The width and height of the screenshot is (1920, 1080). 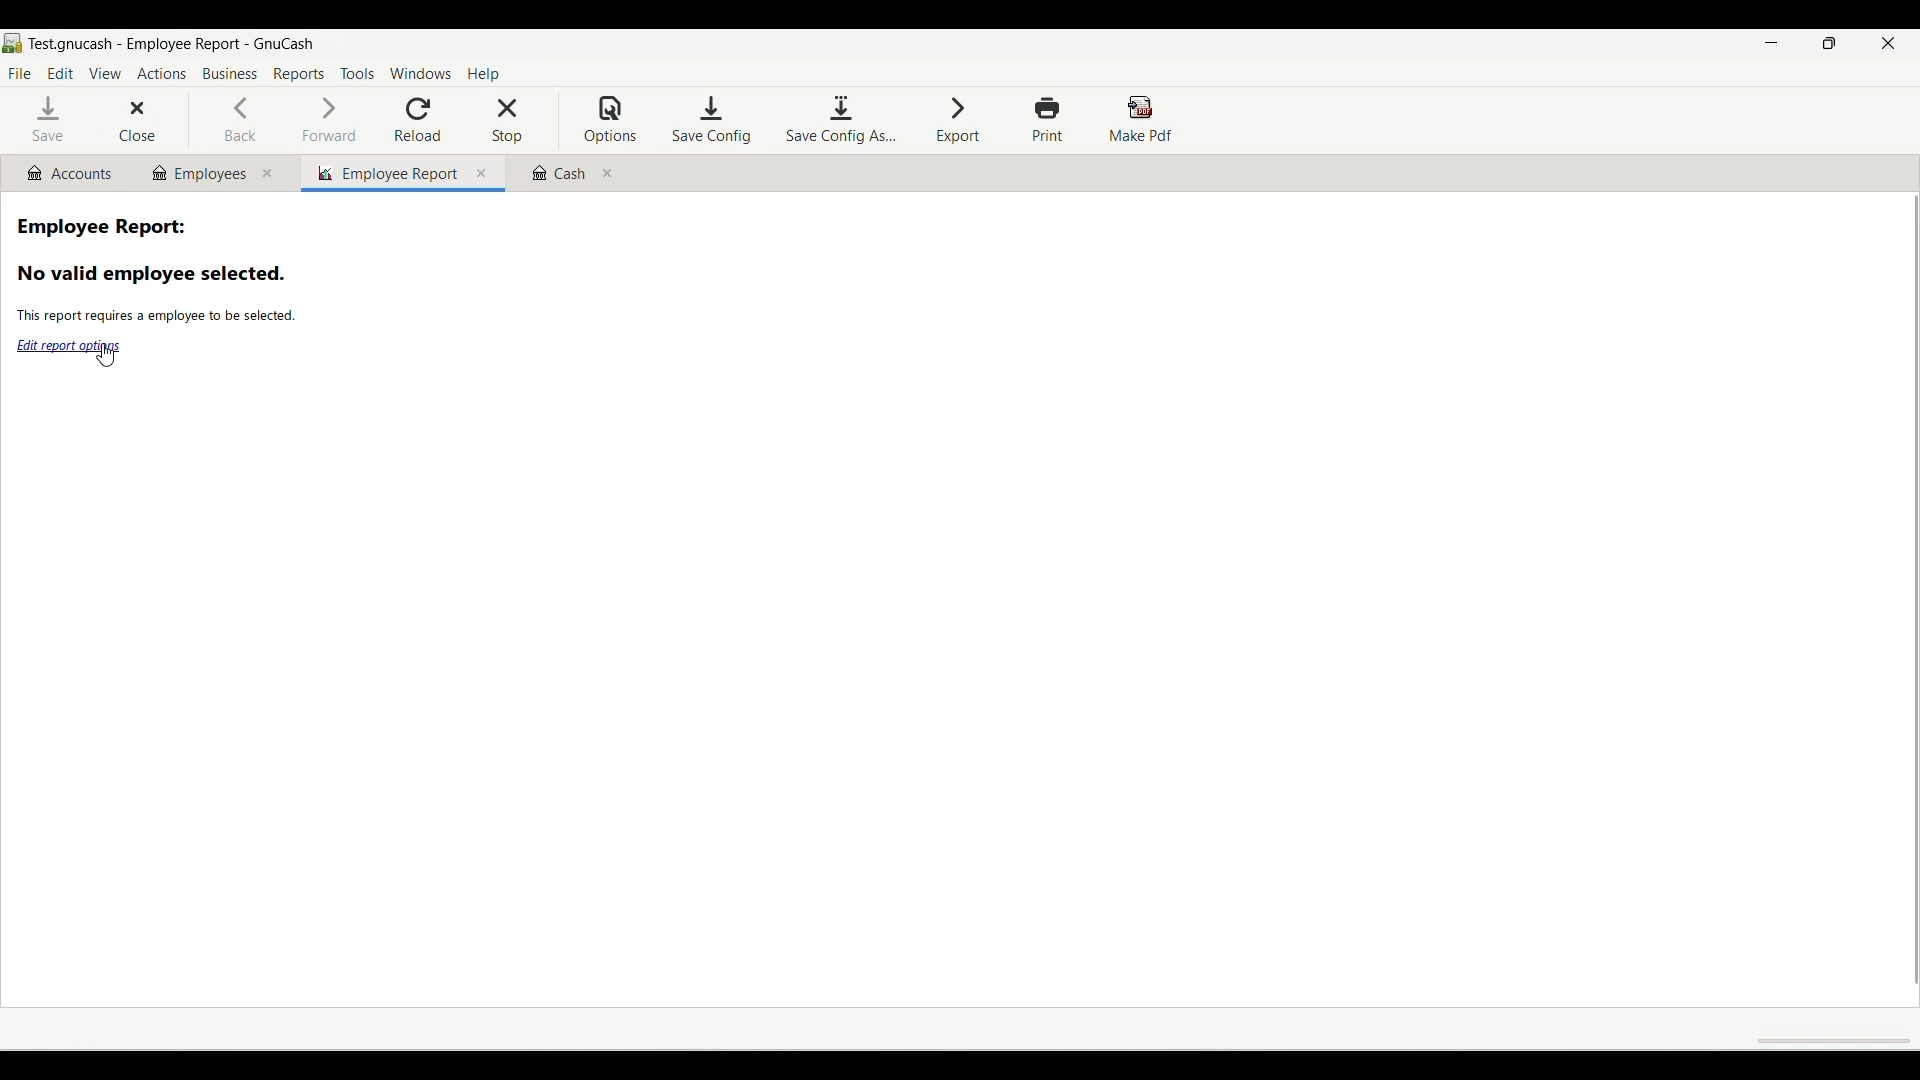 I want to click on Business, so click(x=231, y=74).